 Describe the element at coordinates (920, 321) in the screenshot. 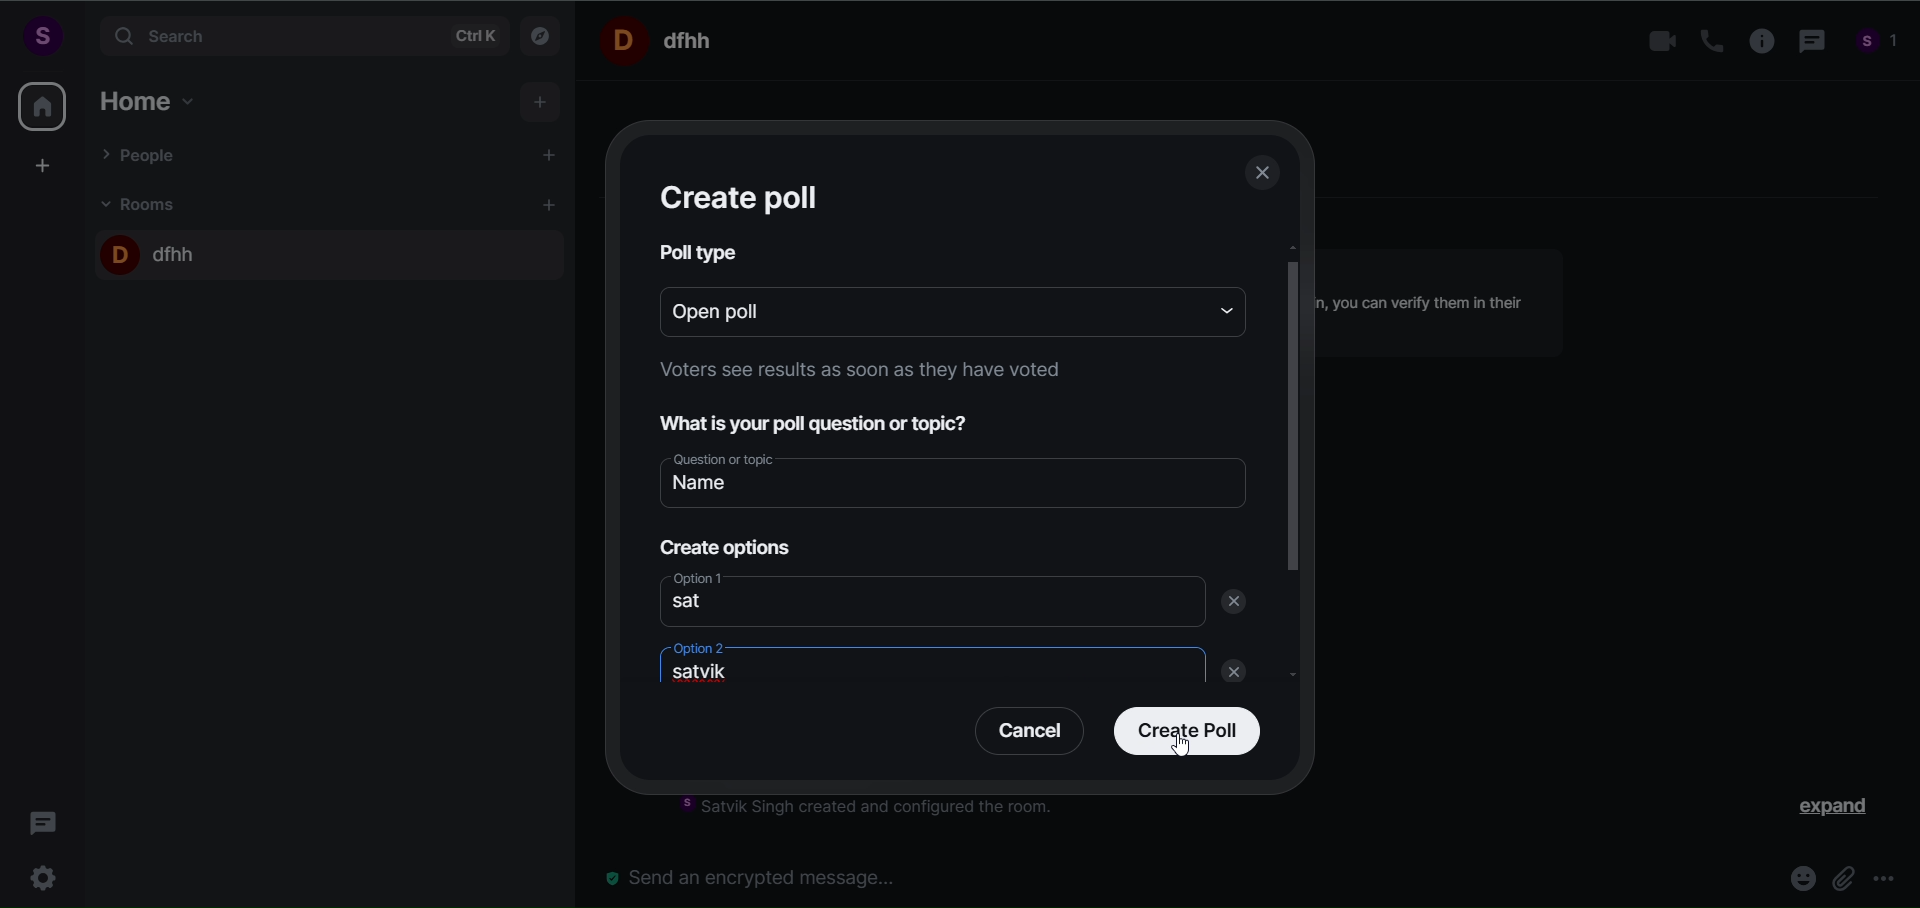

I see `open poll` at that location.